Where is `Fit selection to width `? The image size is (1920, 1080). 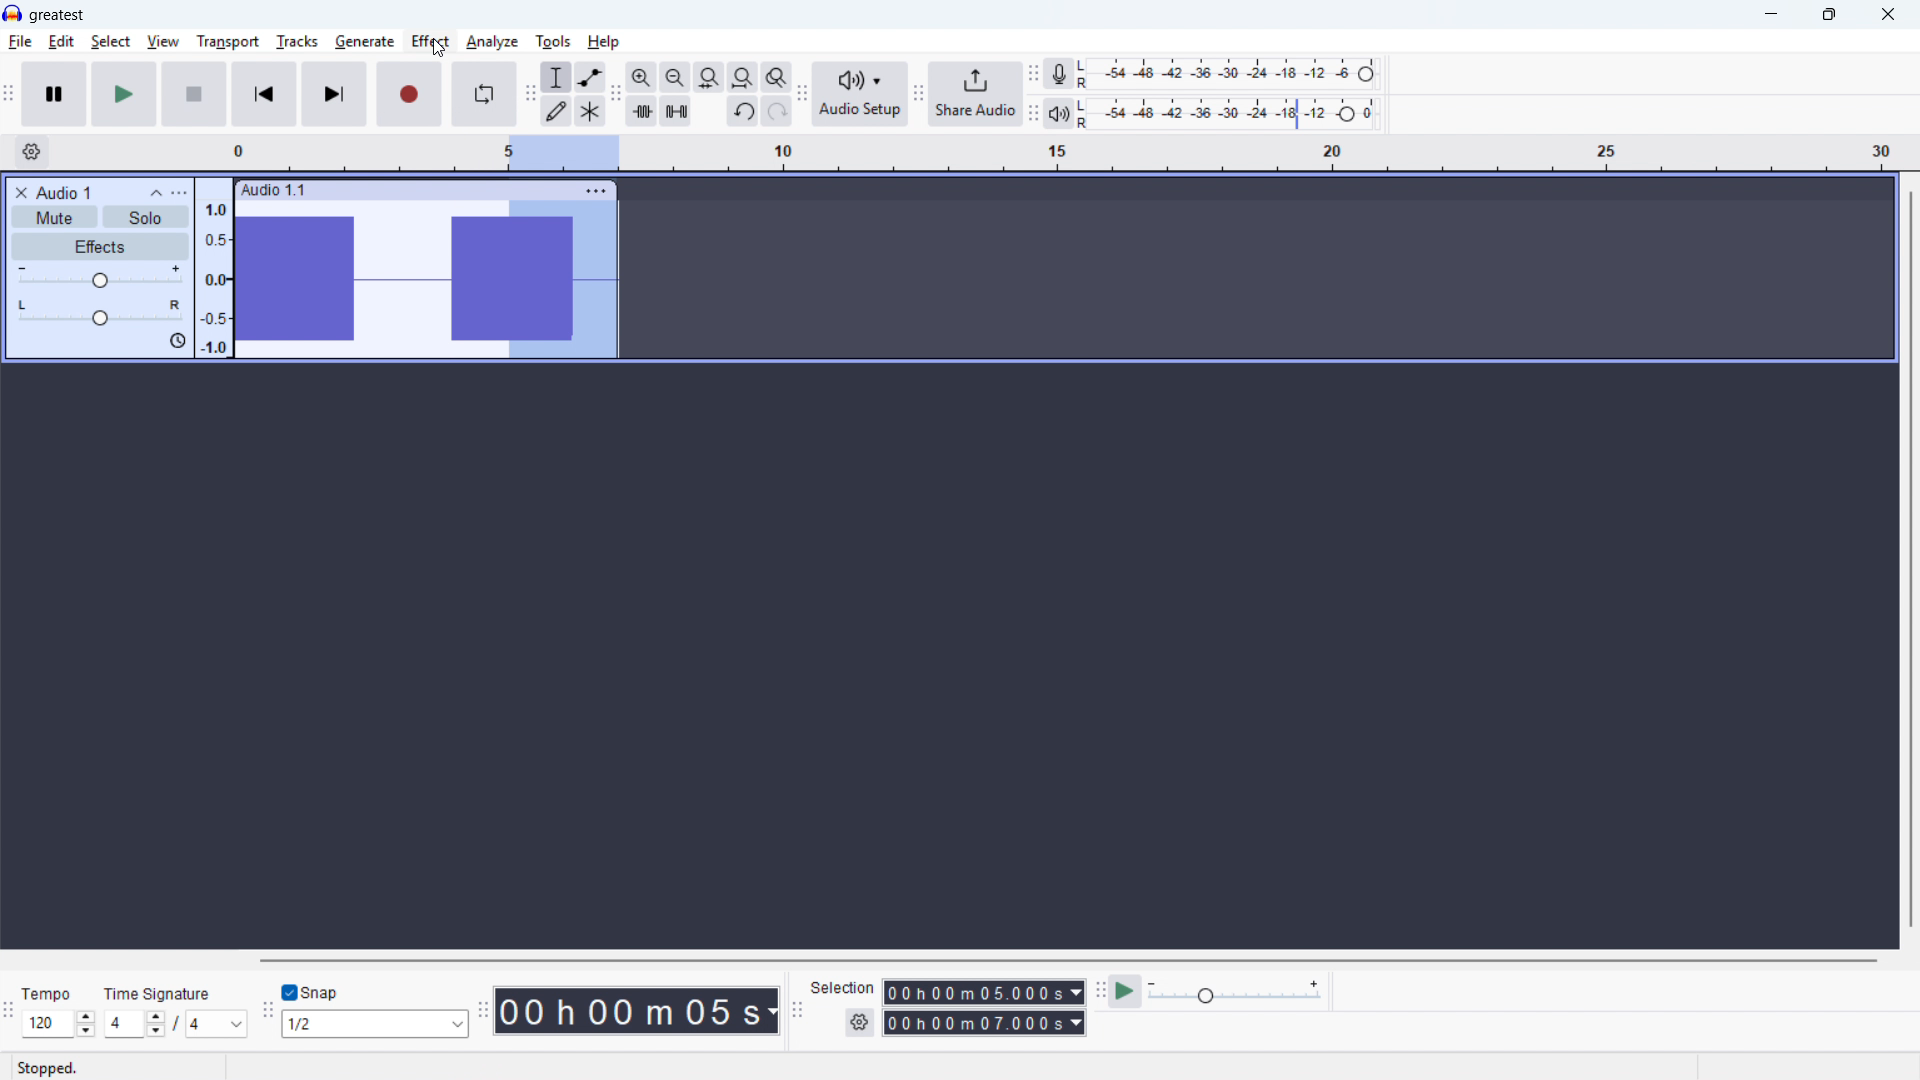 Fit selection to width  is located at coordinates (709, 78).